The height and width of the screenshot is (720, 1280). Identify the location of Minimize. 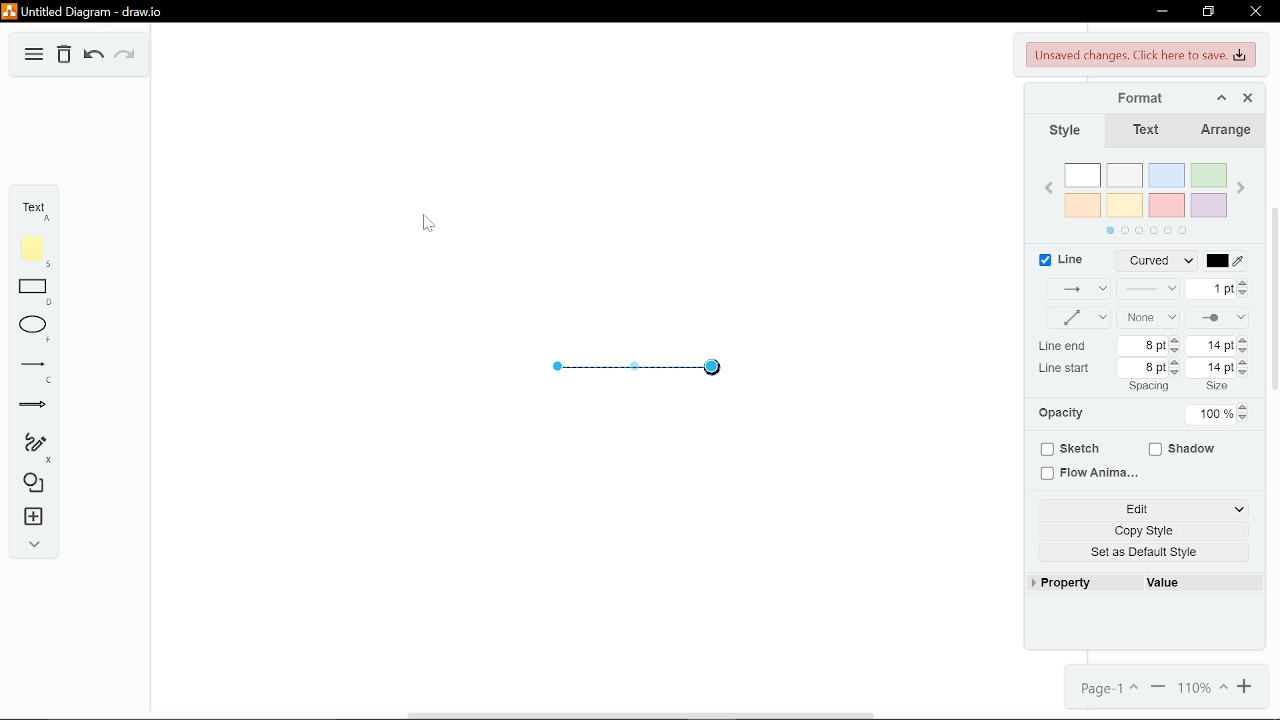
(1160, 11).